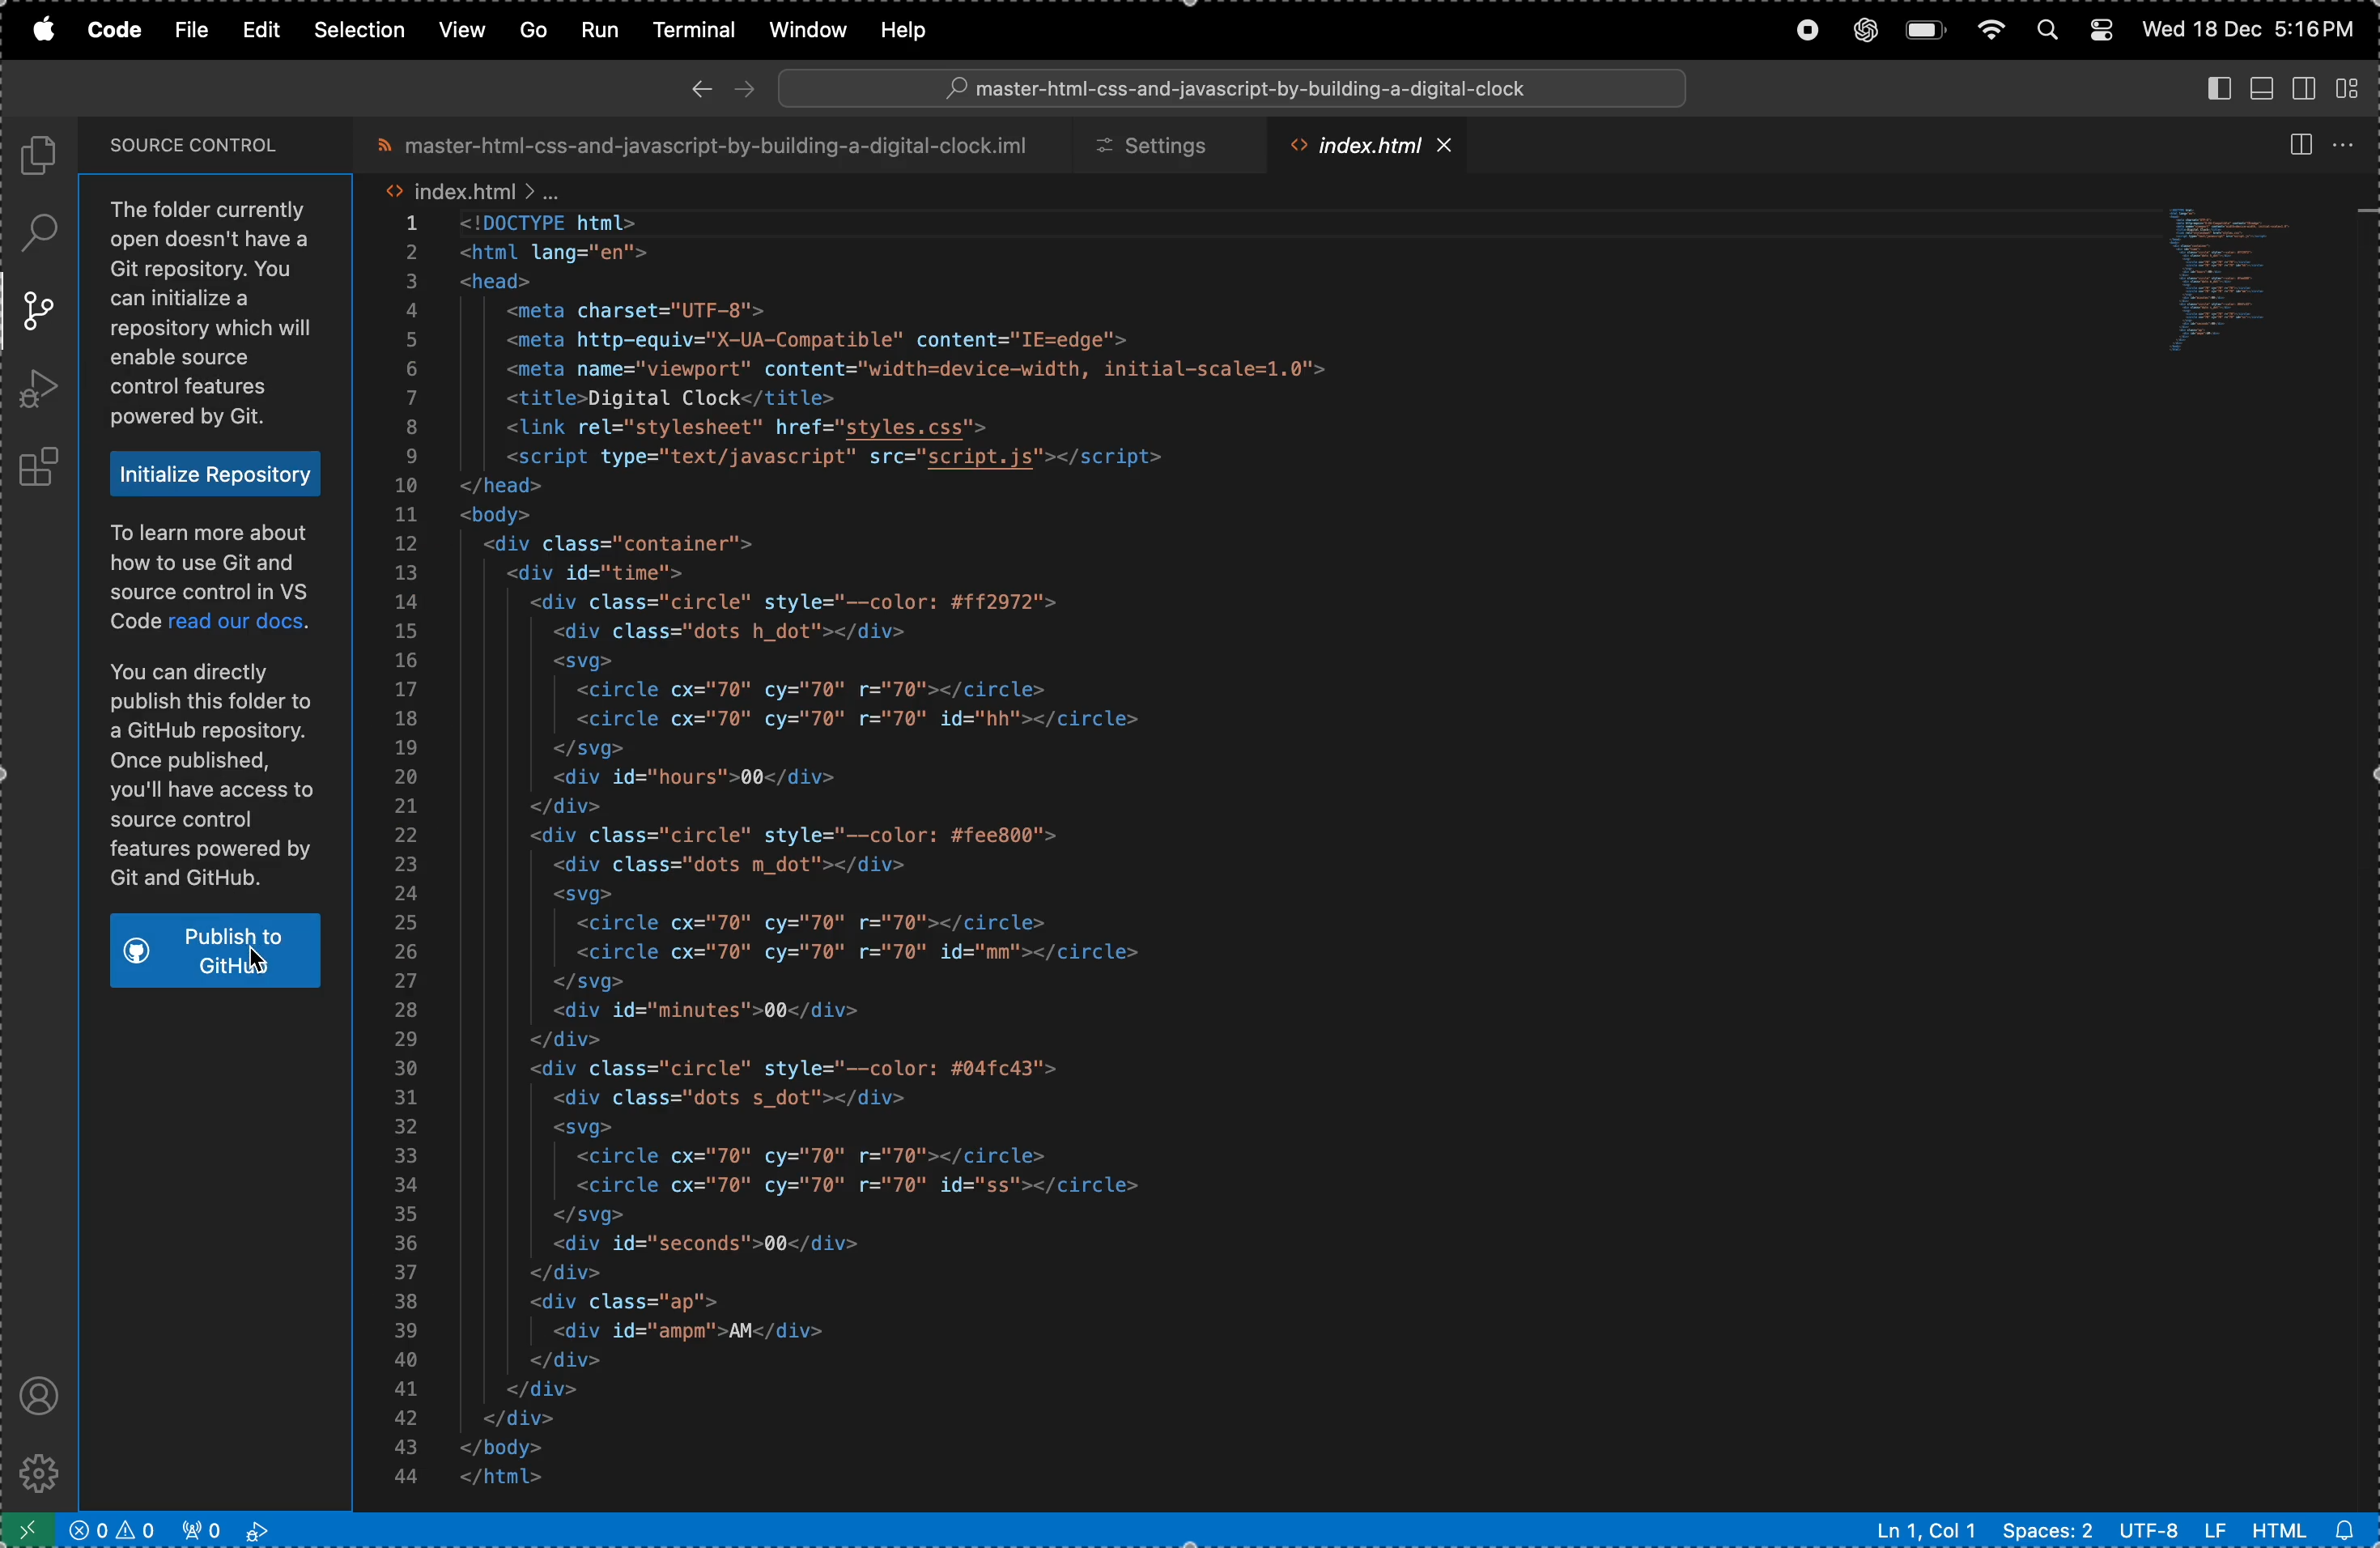 The image size is (2380, 1548). Describe the element at coordinates (502, 517) in the screenshot. I see `<body>` at that location.